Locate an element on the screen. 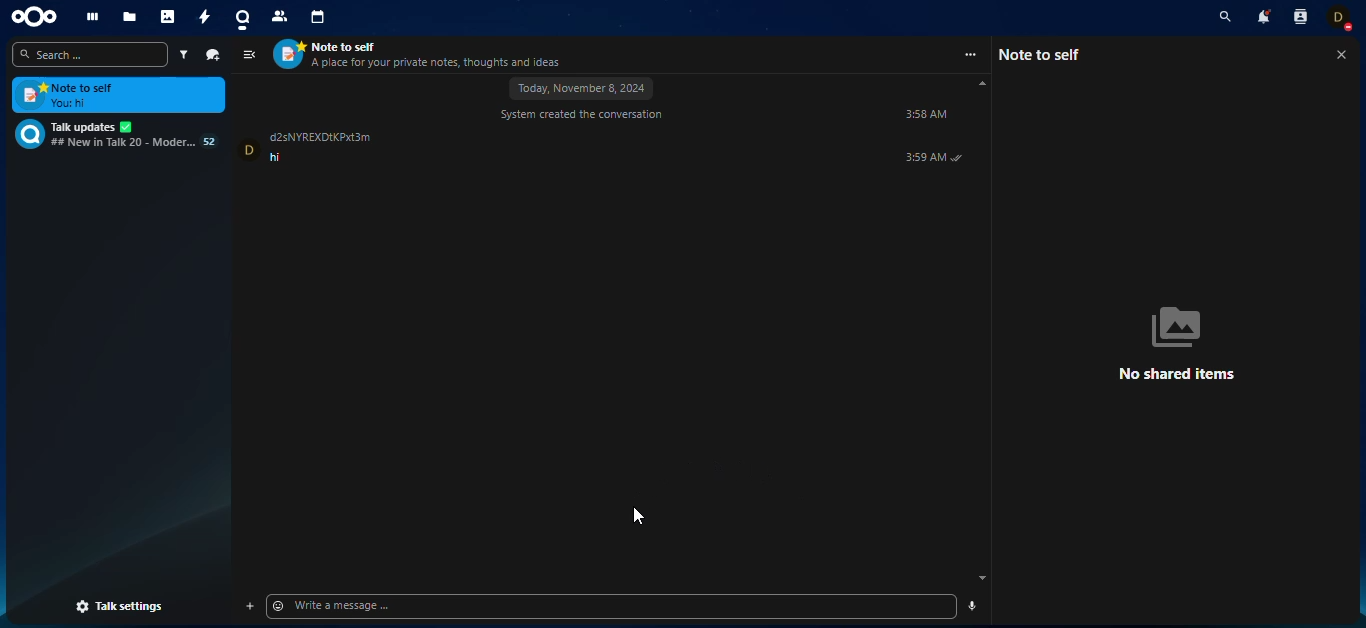 The width and height of the screenshot is (1366, 628). contact is located at coordinates (423, 53).